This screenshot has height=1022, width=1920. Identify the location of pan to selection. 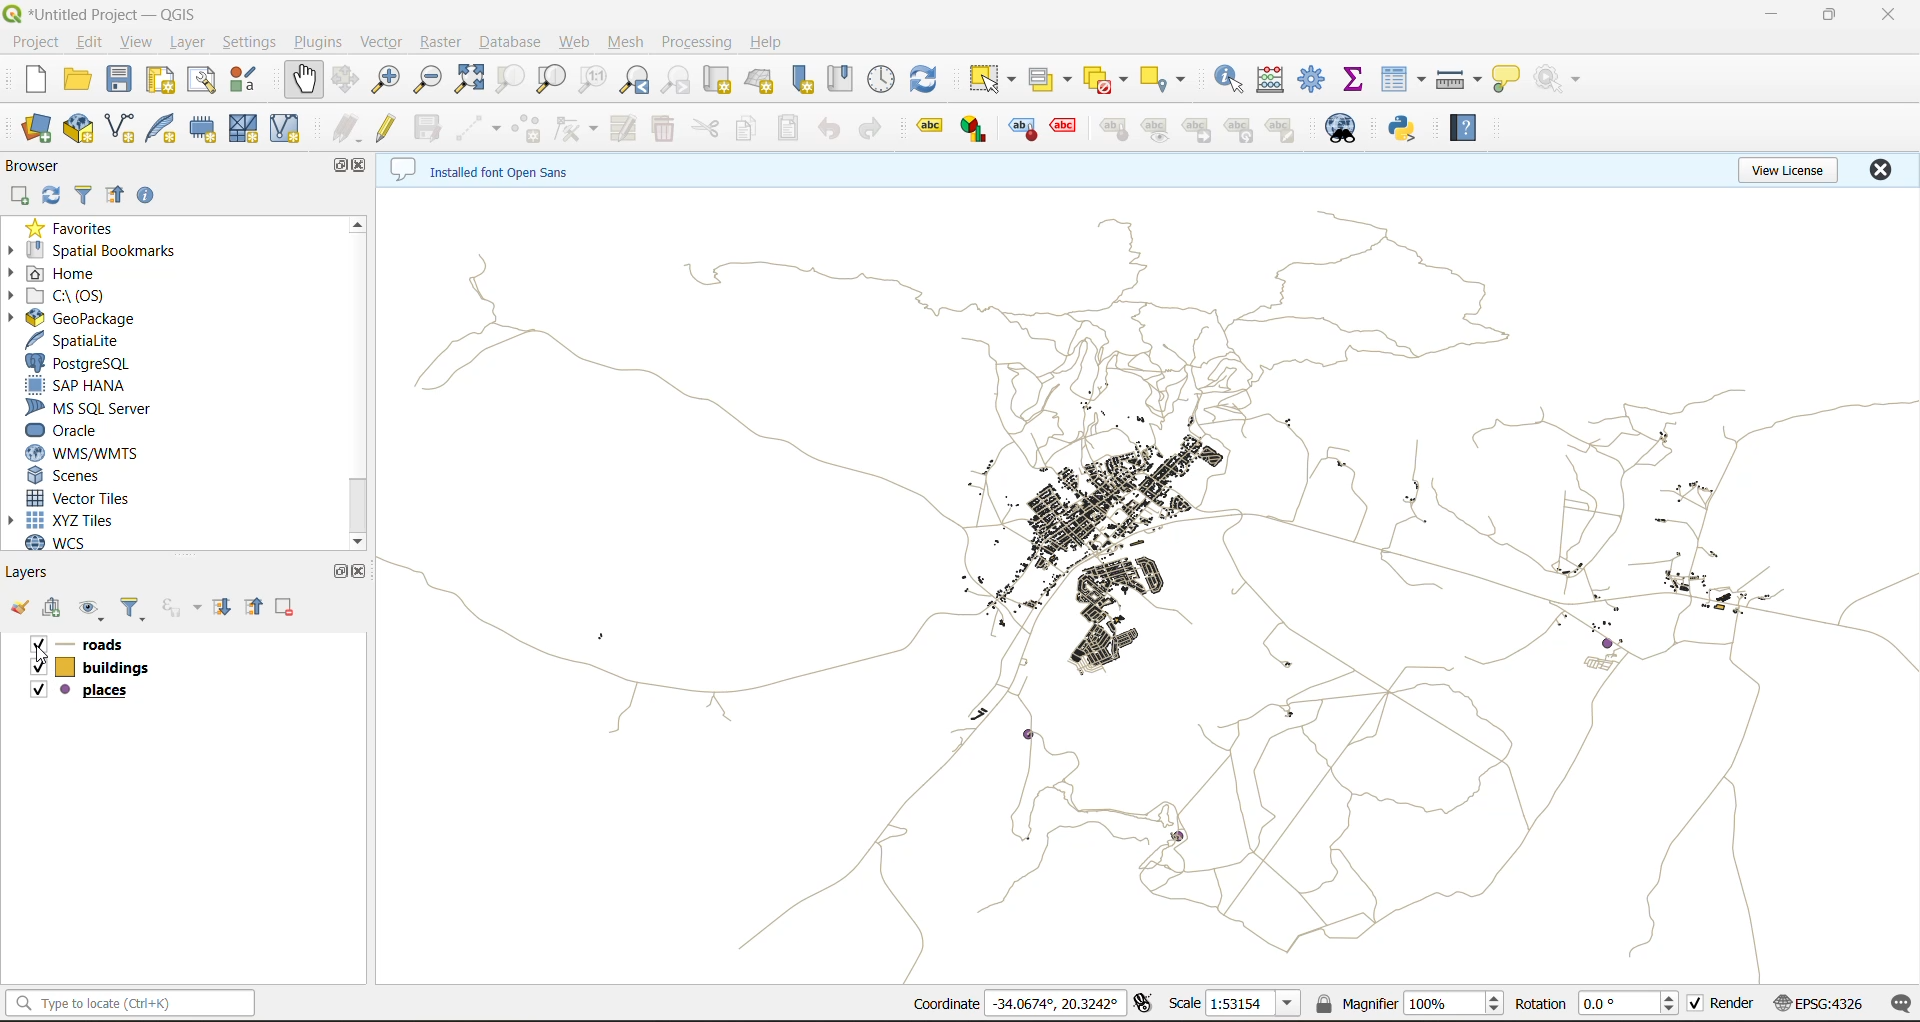
(342, 80).